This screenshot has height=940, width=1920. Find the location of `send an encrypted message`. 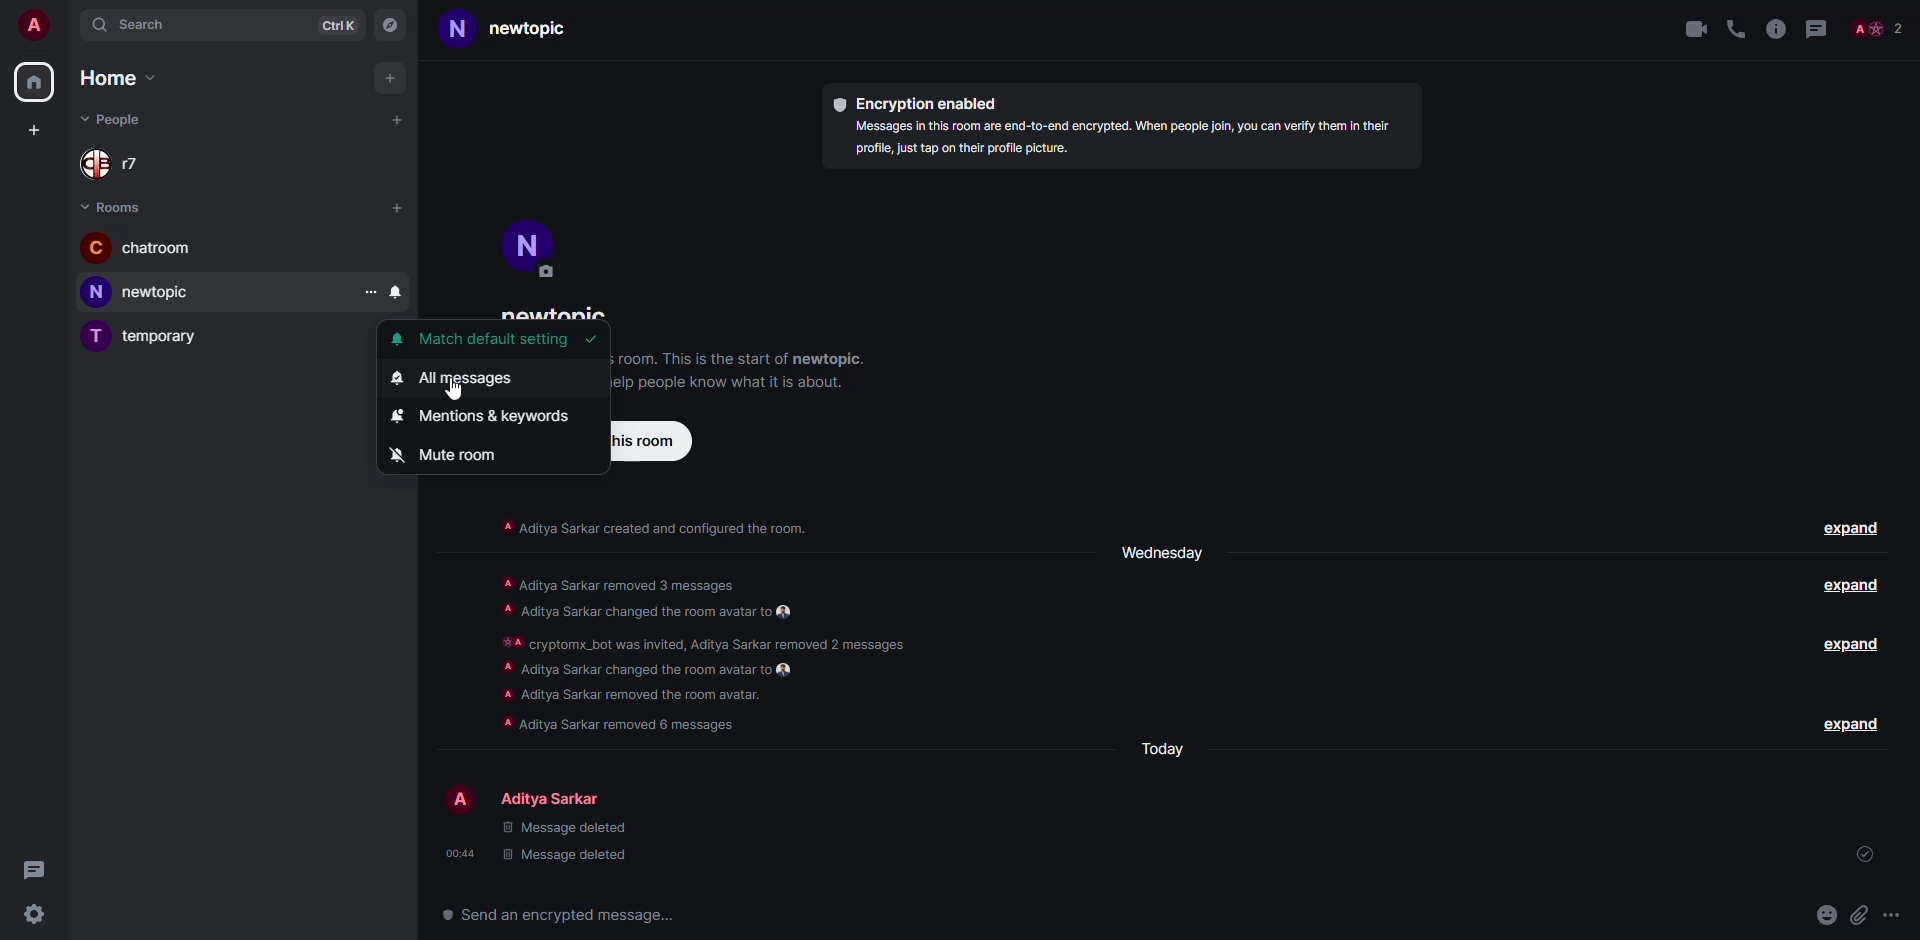

send an encrypted message is located at coordinates (567, 916).